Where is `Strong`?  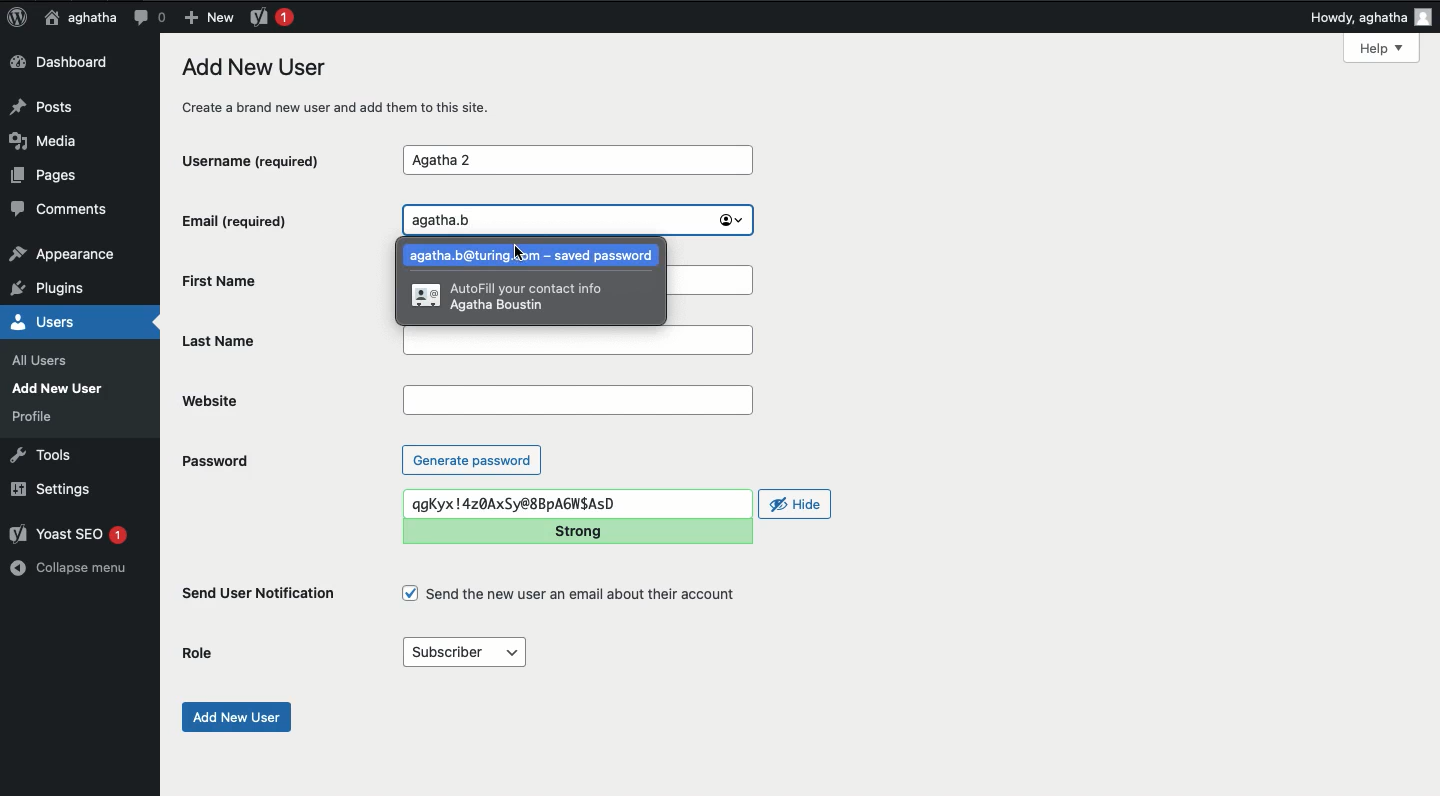
Strong is located at coordinates (580, 531).